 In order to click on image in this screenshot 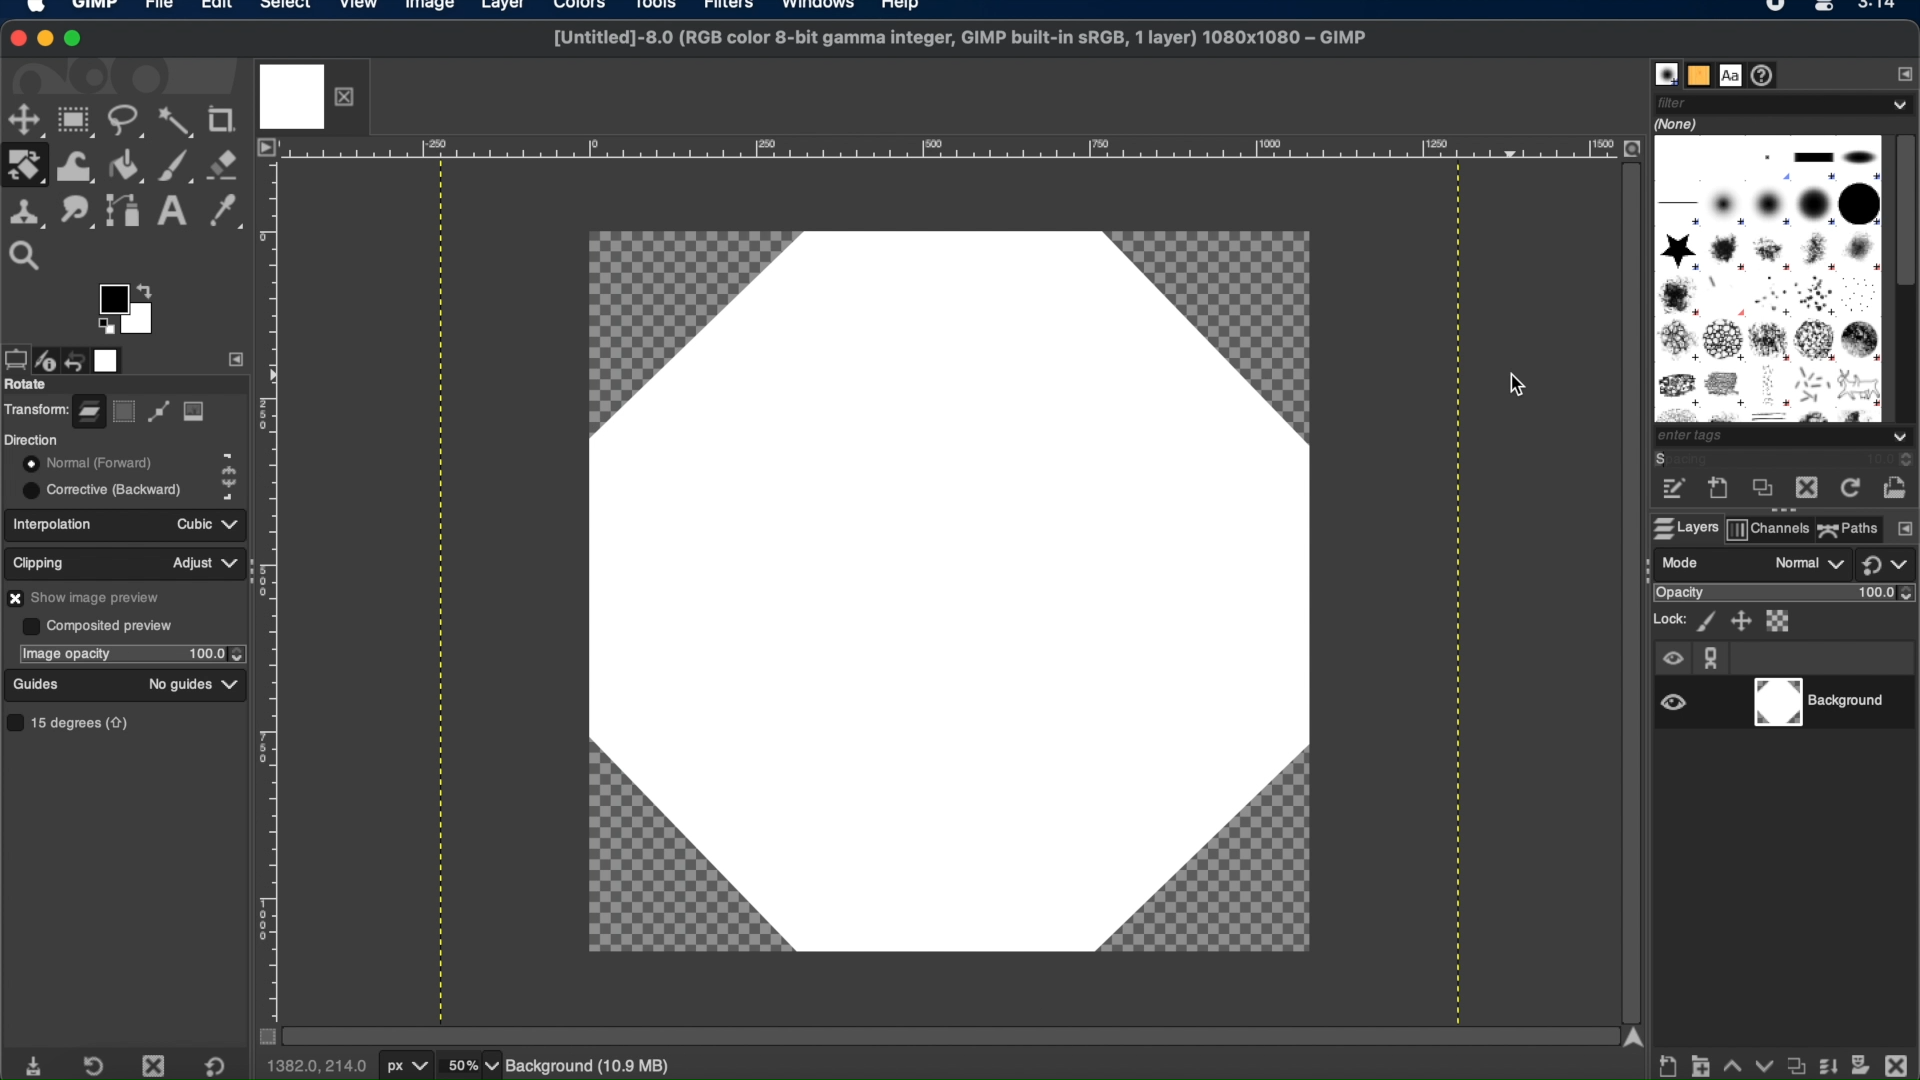, I will do `click(427, 8)`.